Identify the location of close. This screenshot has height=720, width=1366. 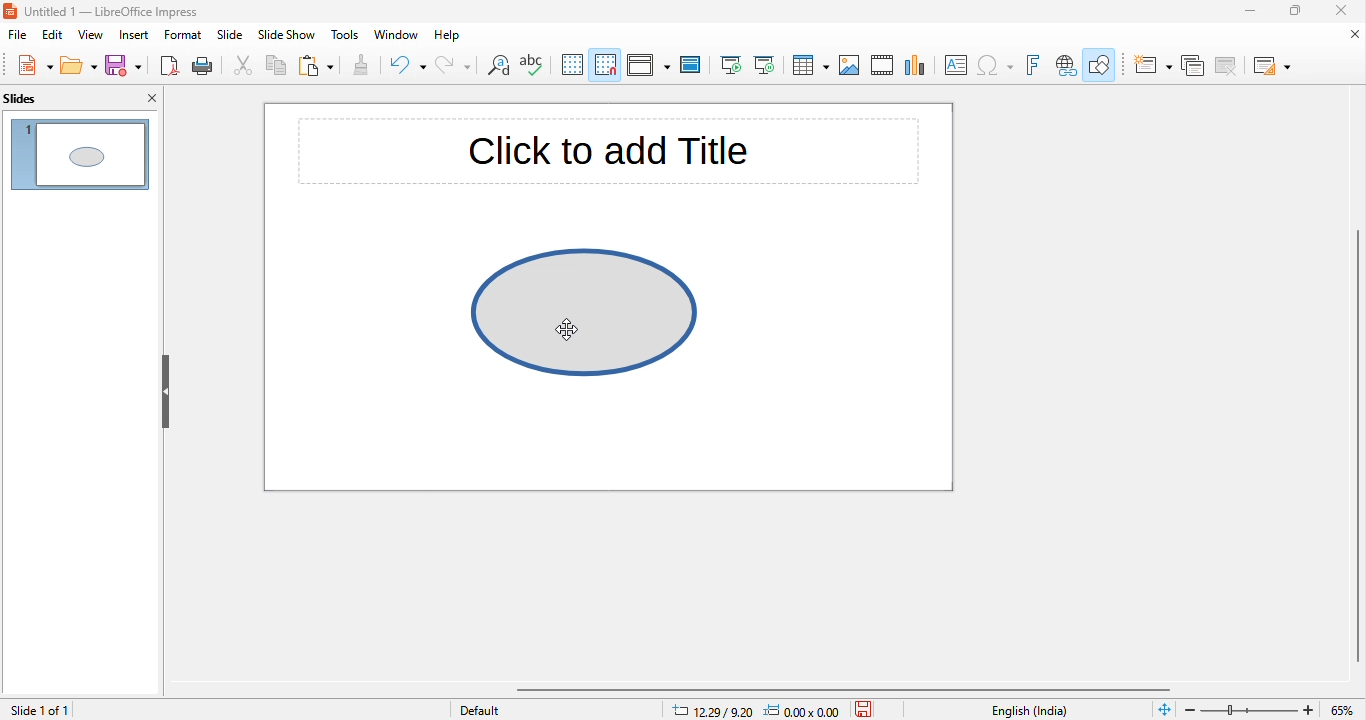
(1349, 35).